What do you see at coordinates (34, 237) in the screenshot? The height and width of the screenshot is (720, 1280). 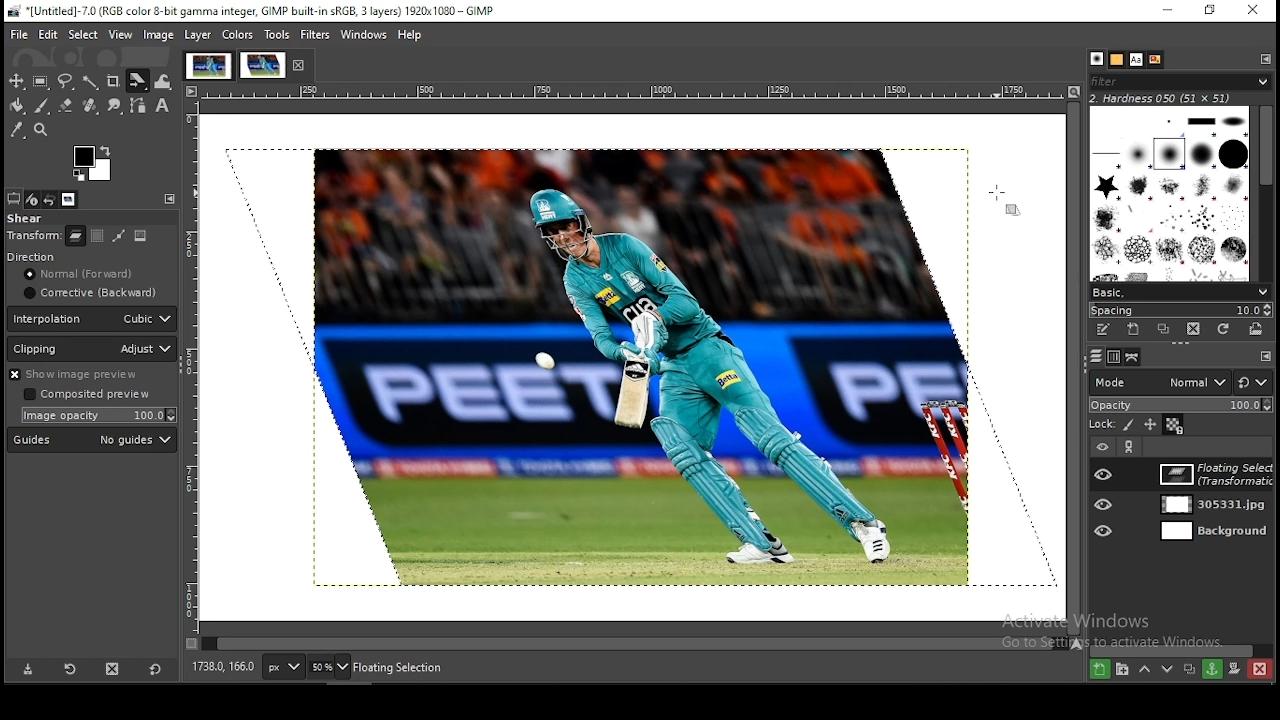 I see `transform` at bounding box center [34, 237].